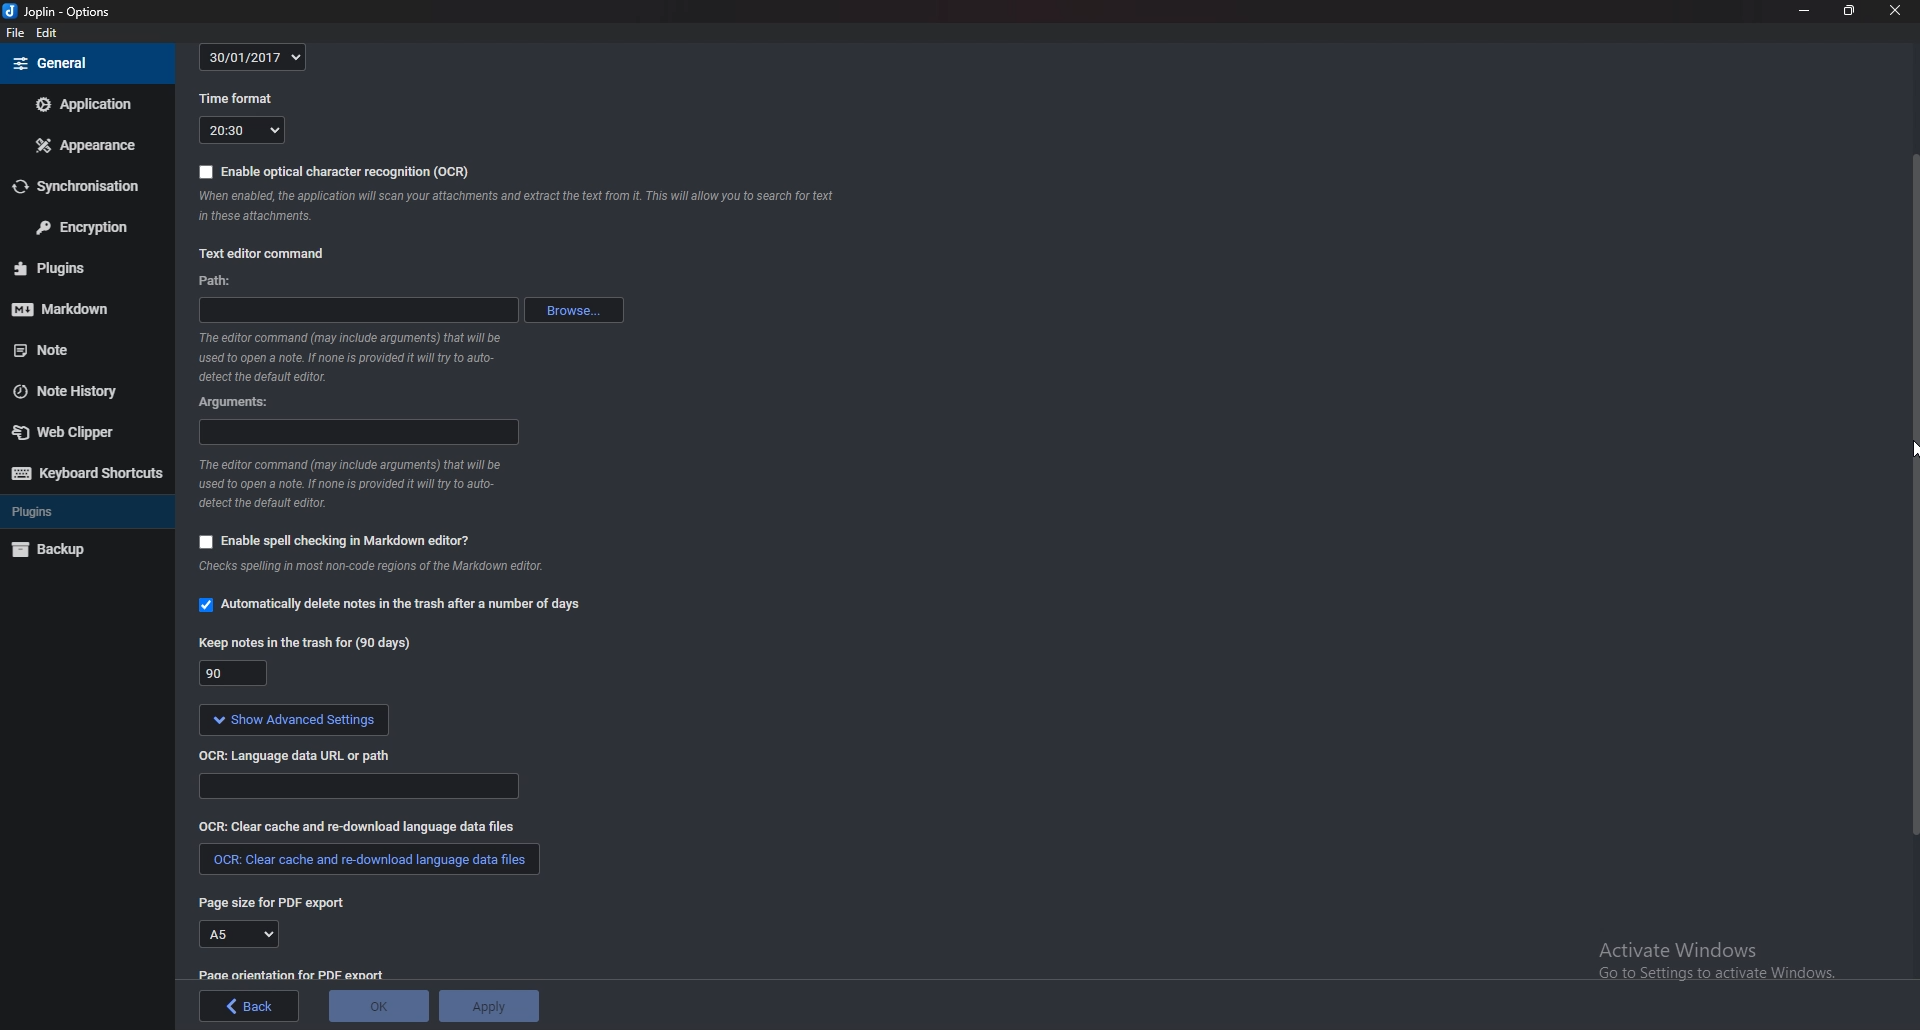  Describe the element at coordinates (300, 757) in the screenshot. I see `o C R language data url or path` at that location.